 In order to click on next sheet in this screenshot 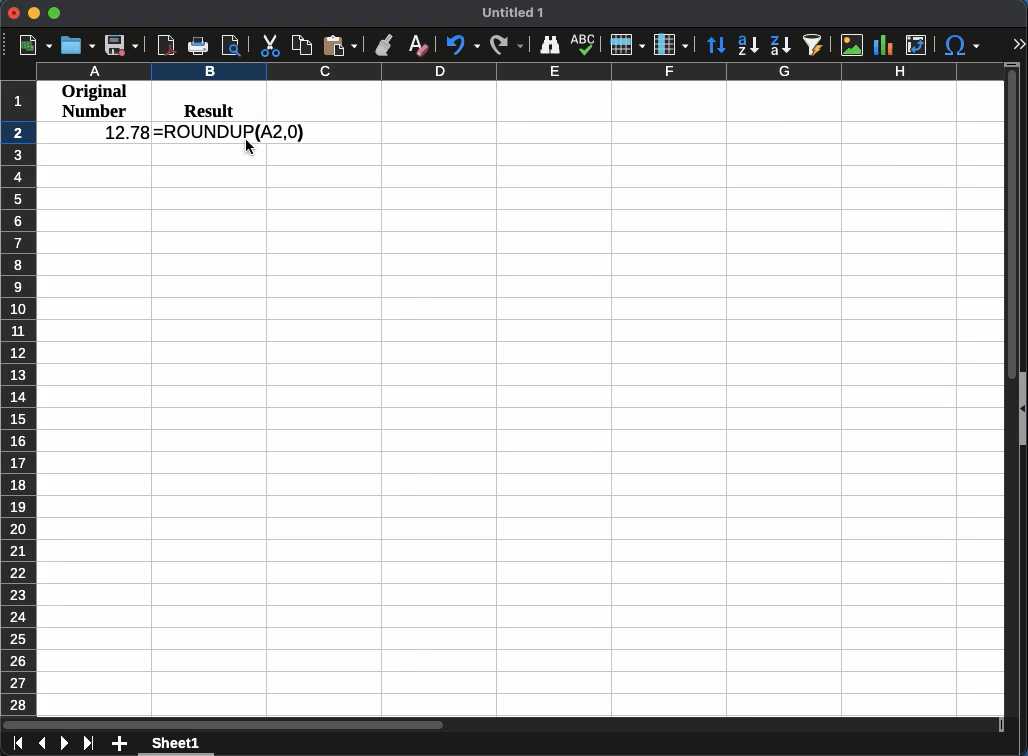, I will do `click(63, 746)`.